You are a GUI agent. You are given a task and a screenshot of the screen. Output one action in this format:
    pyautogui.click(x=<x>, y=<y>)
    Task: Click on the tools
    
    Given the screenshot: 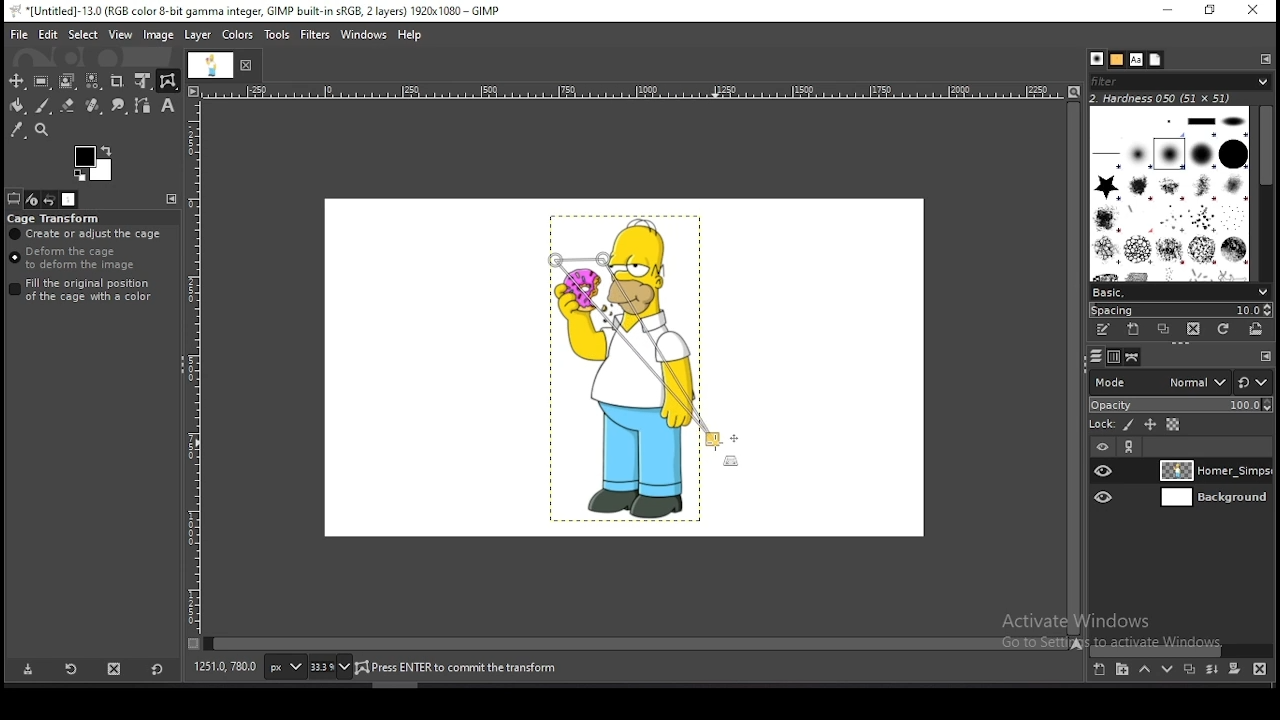 What is the action you would take?
    pyautogui.click(x=278, y=35)
    